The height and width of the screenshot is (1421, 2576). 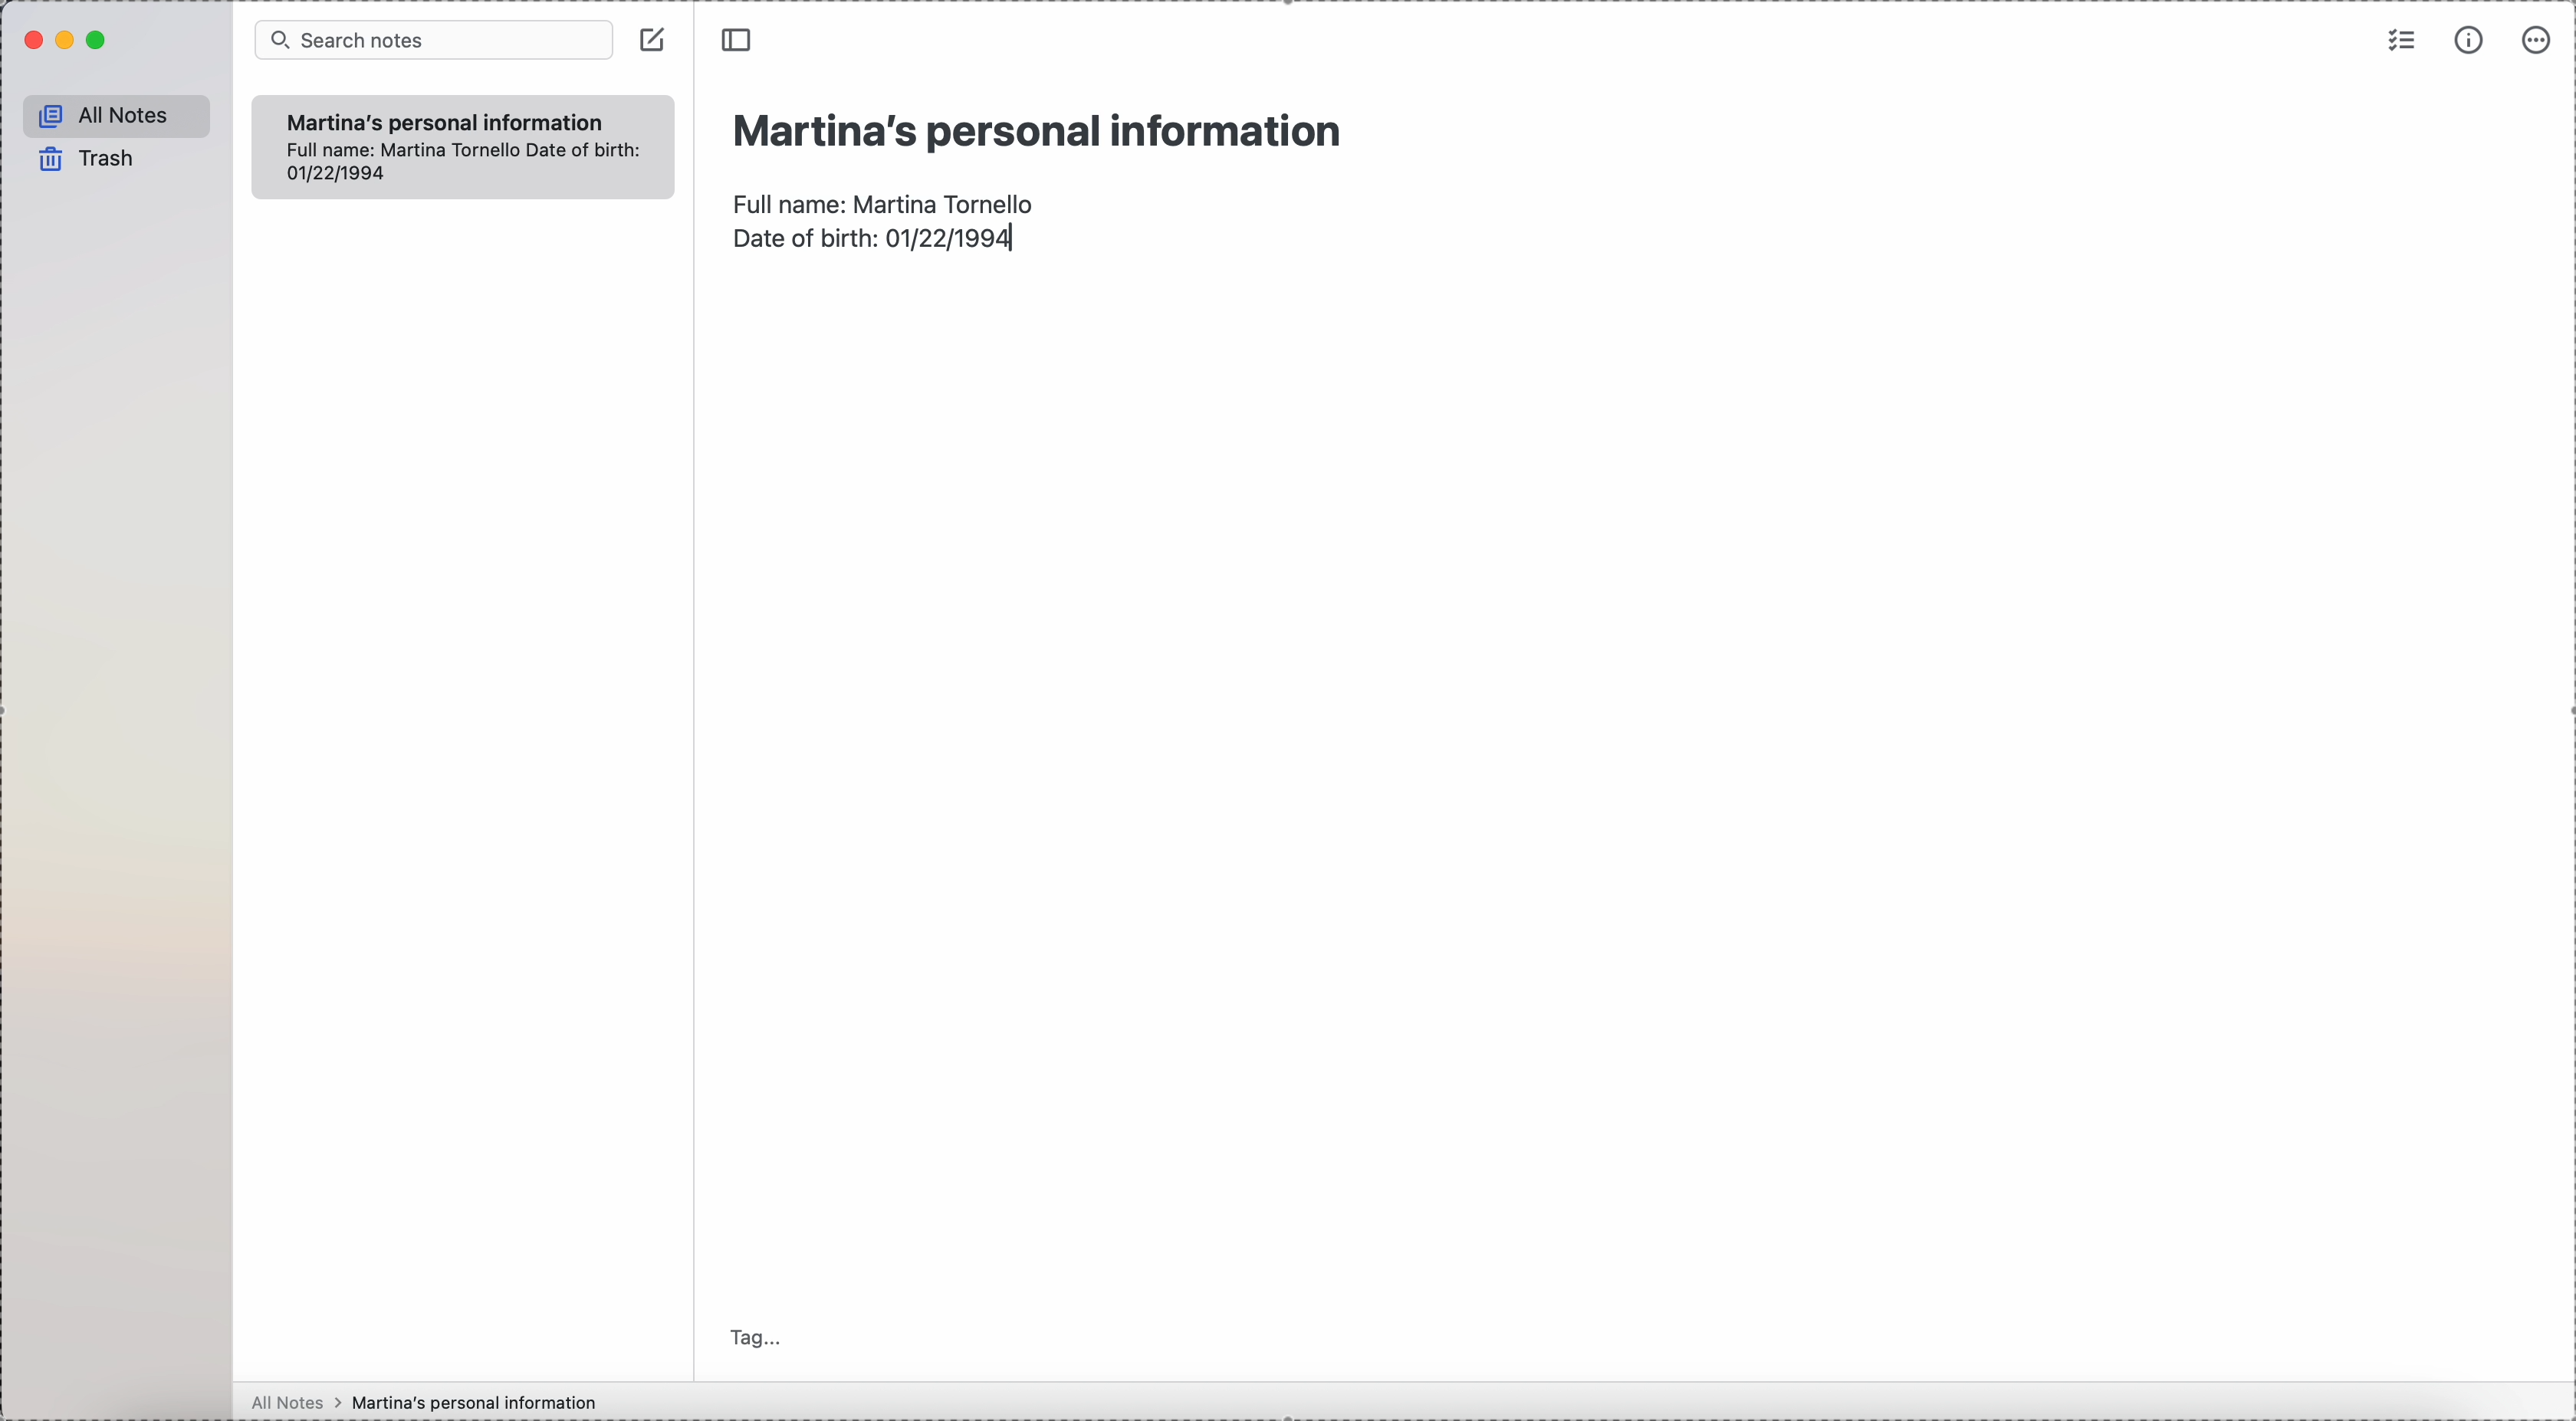 What do you see at coordinates (69, 40) in the screenshot?
I see `minimize Simplenote` at bounding box center [69, 40].